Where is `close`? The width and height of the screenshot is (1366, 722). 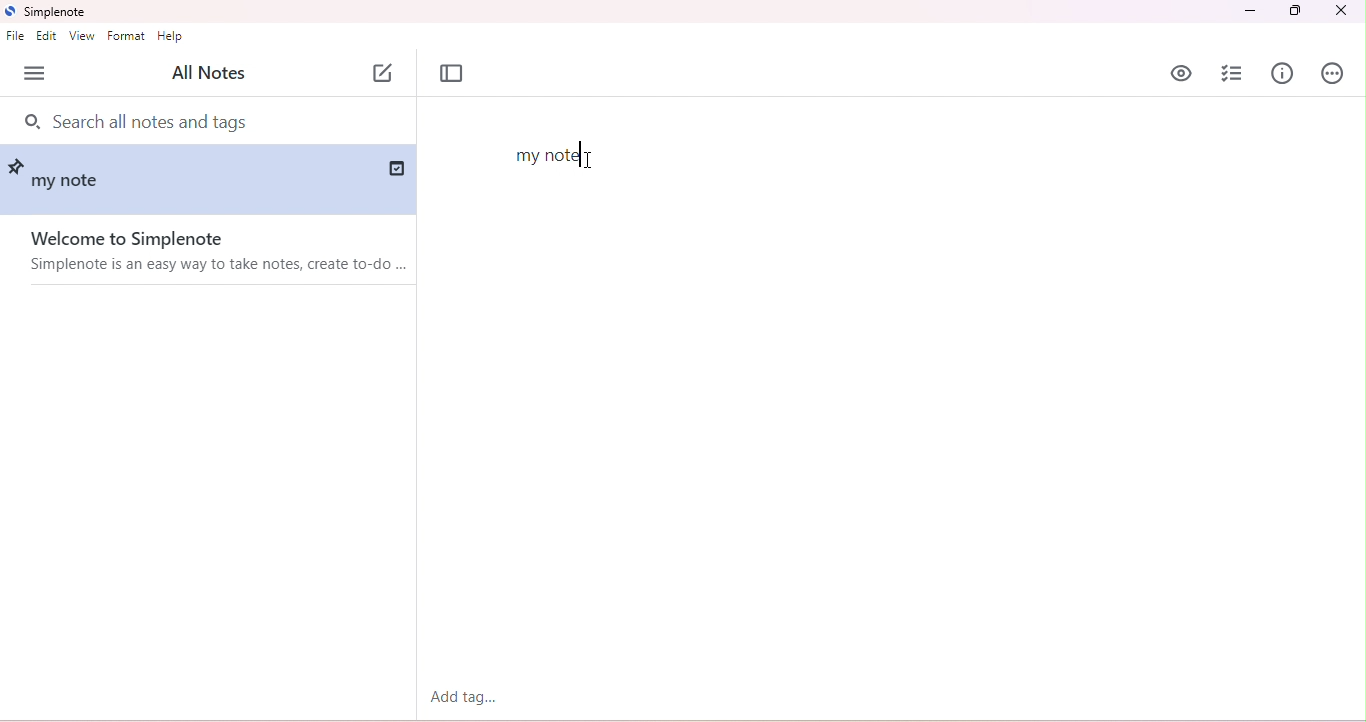
close is located at coordinates (1340, 12).